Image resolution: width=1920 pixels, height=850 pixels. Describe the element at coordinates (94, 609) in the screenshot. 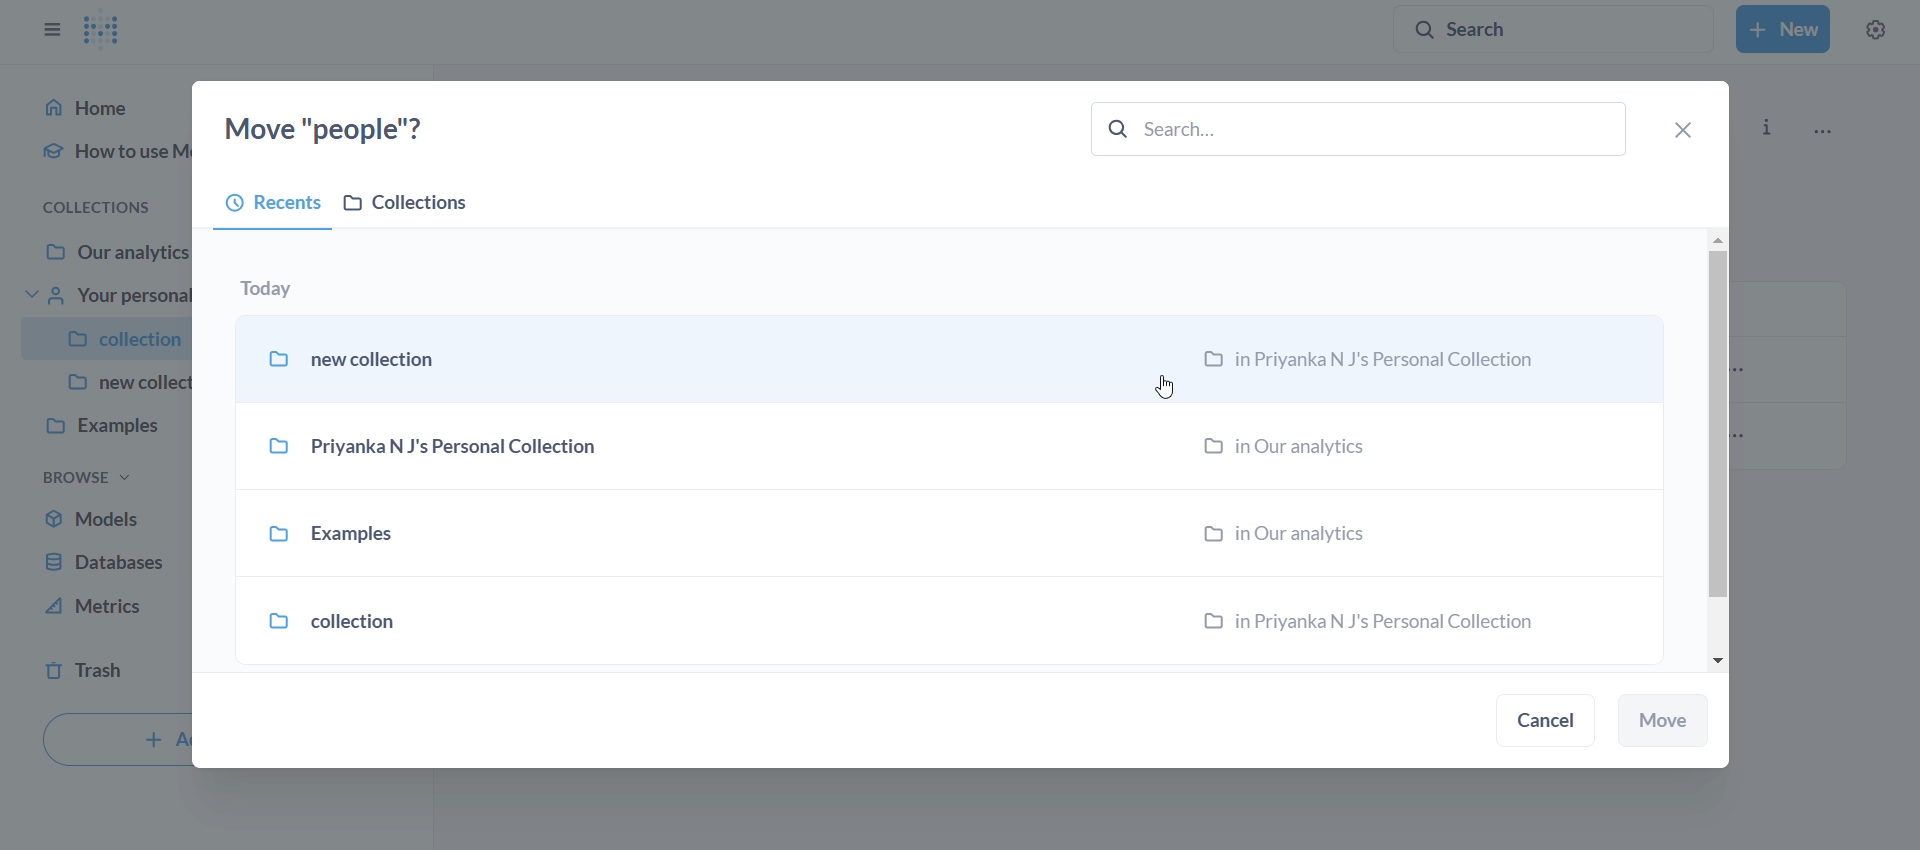

I see `metrics` at that location.